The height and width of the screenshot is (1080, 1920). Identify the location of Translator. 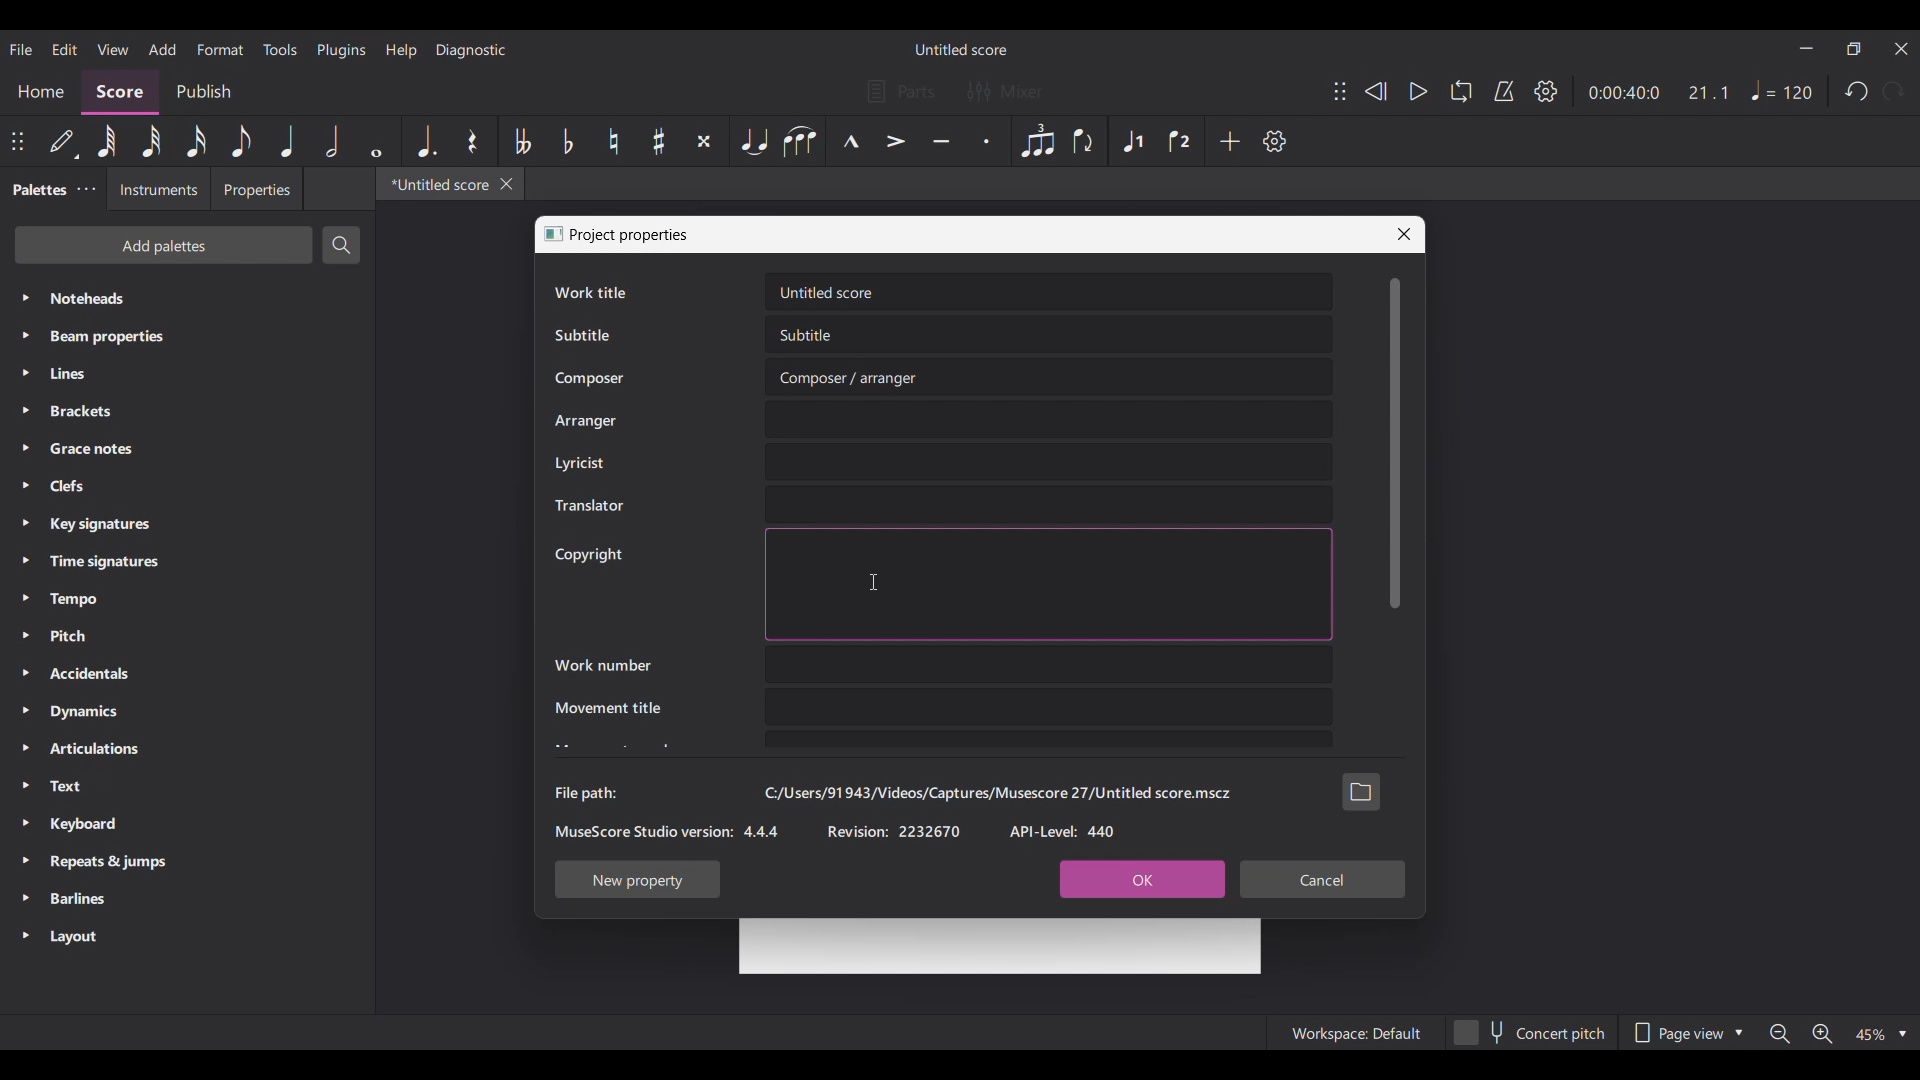
(588, 506).